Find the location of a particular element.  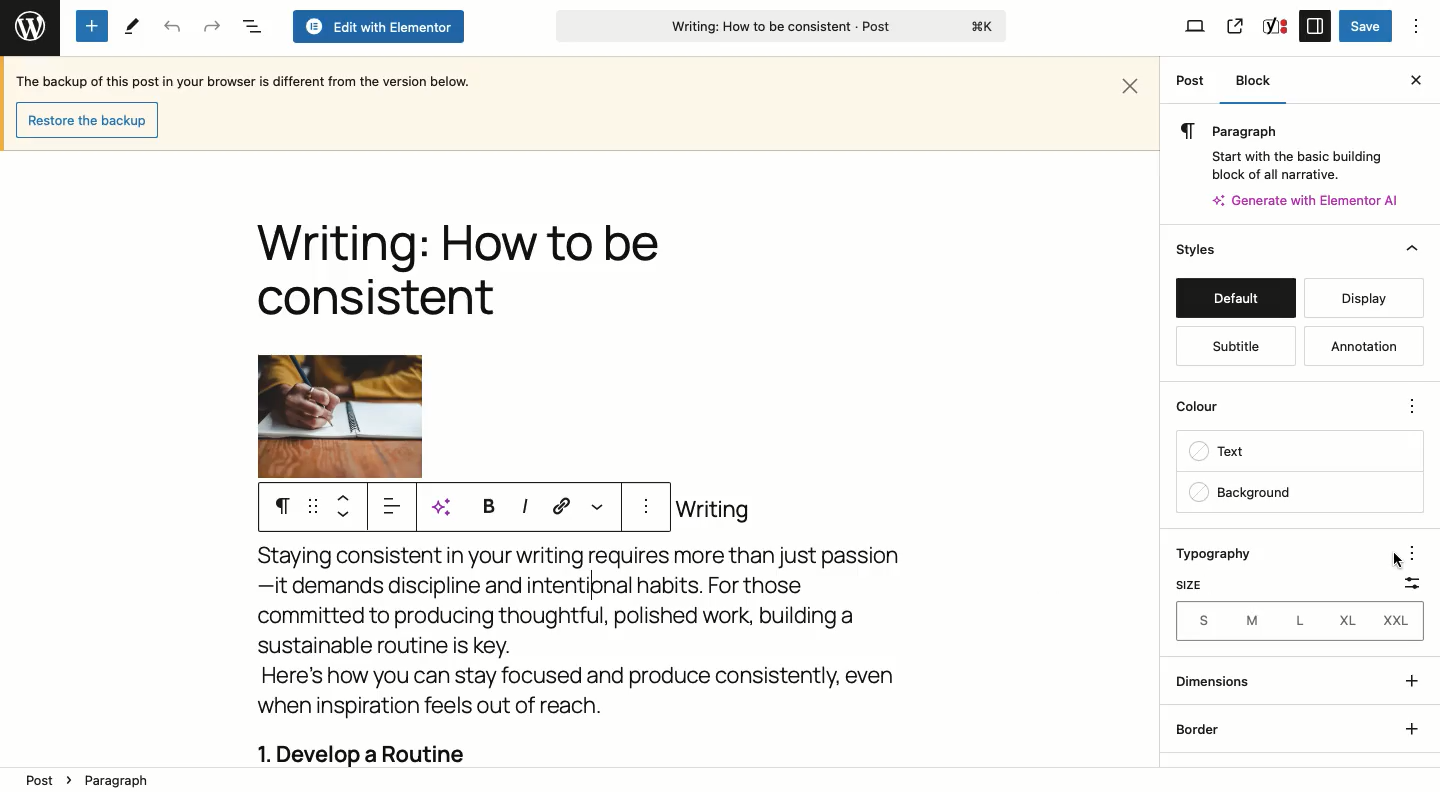

Generate with Elementor AI is located at coordinates (1307, 200).